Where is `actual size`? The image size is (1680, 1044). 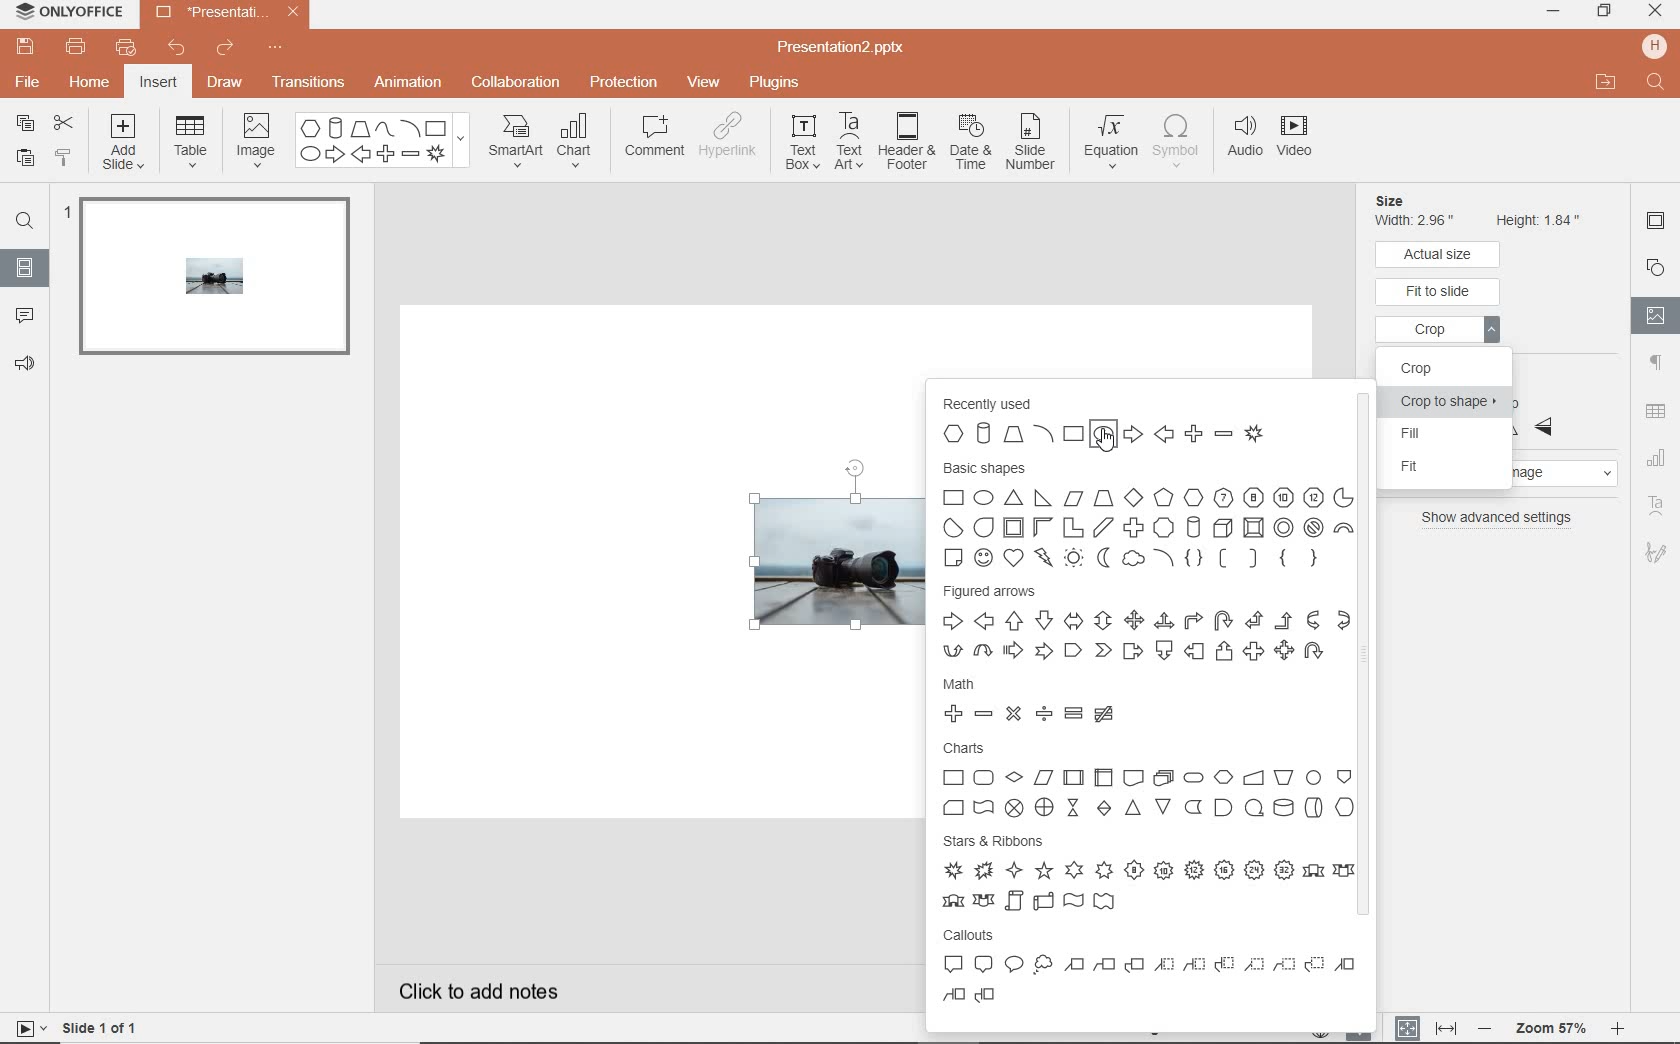 actual size is located at coordinates (1440, 254).